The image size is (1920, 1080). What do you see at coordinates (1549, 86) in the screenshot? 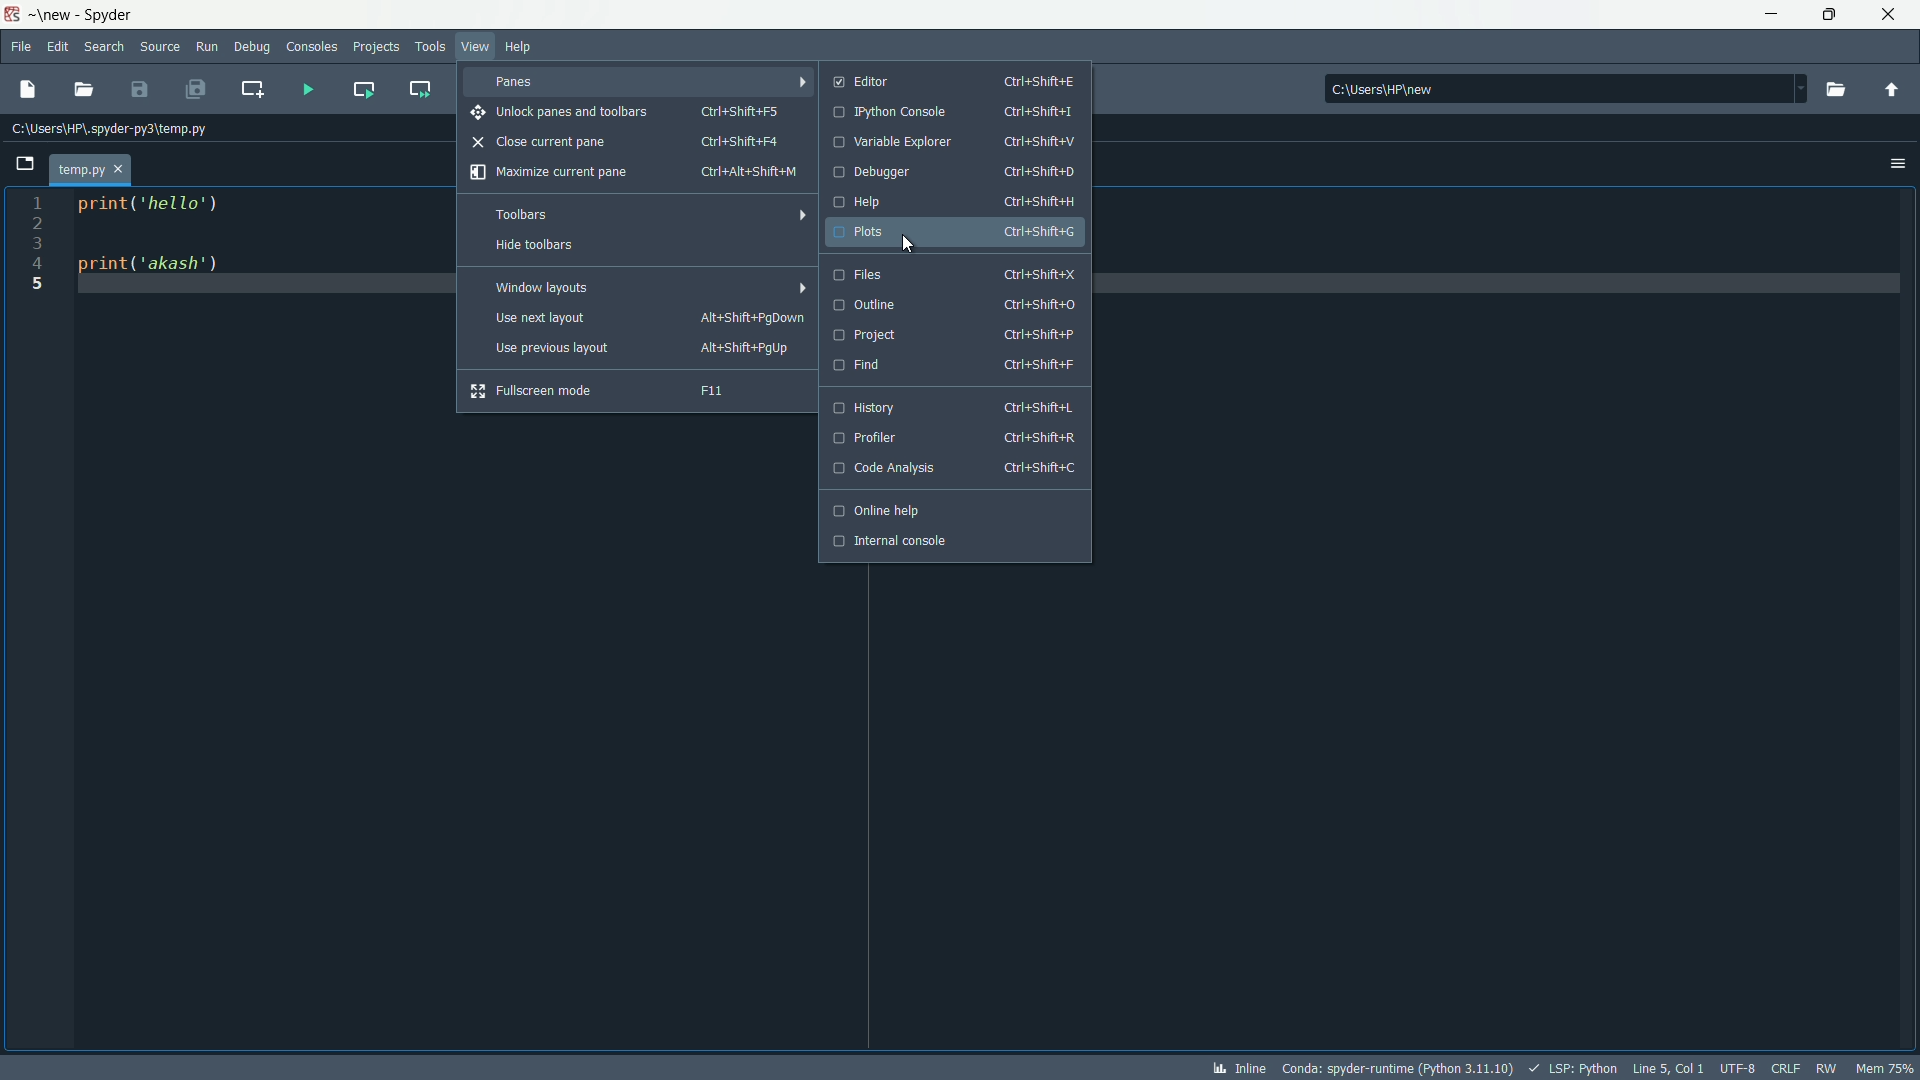
I see `| C:\Users\HP\new` at bounding box center [1549, 86].